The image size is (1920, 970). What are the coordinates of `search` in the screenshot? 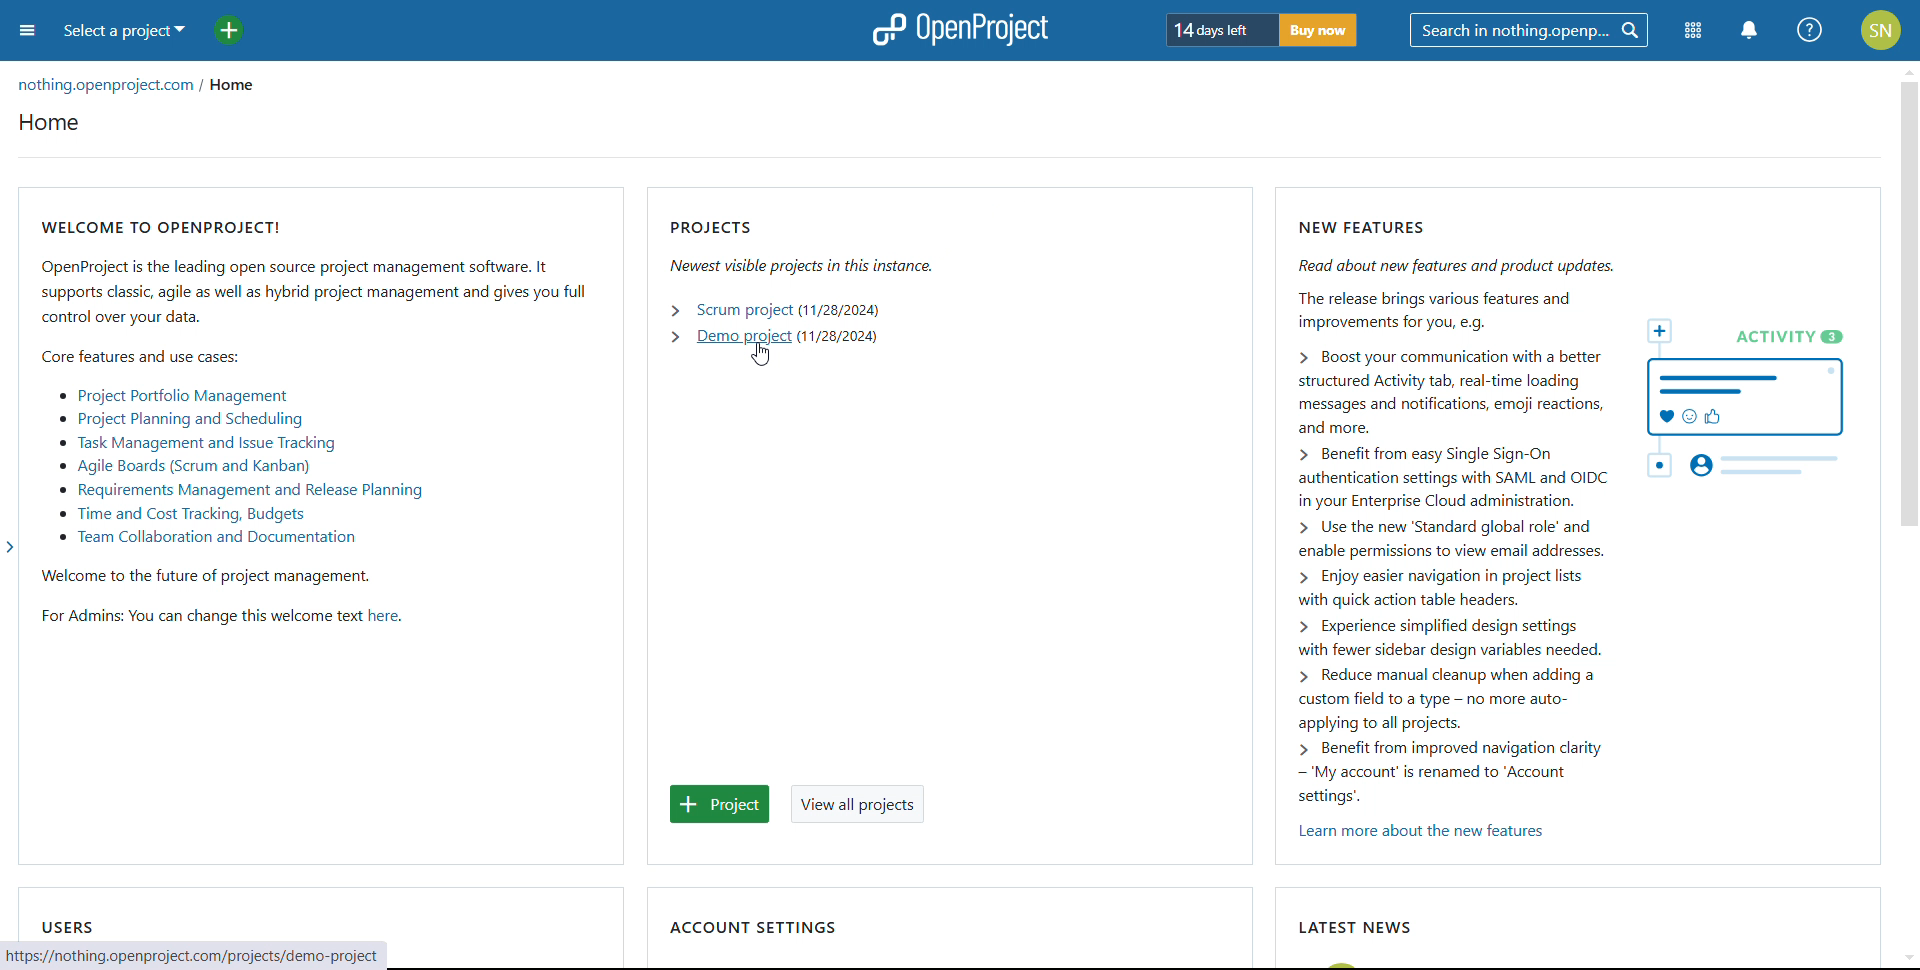 It's located at (1528, 31).